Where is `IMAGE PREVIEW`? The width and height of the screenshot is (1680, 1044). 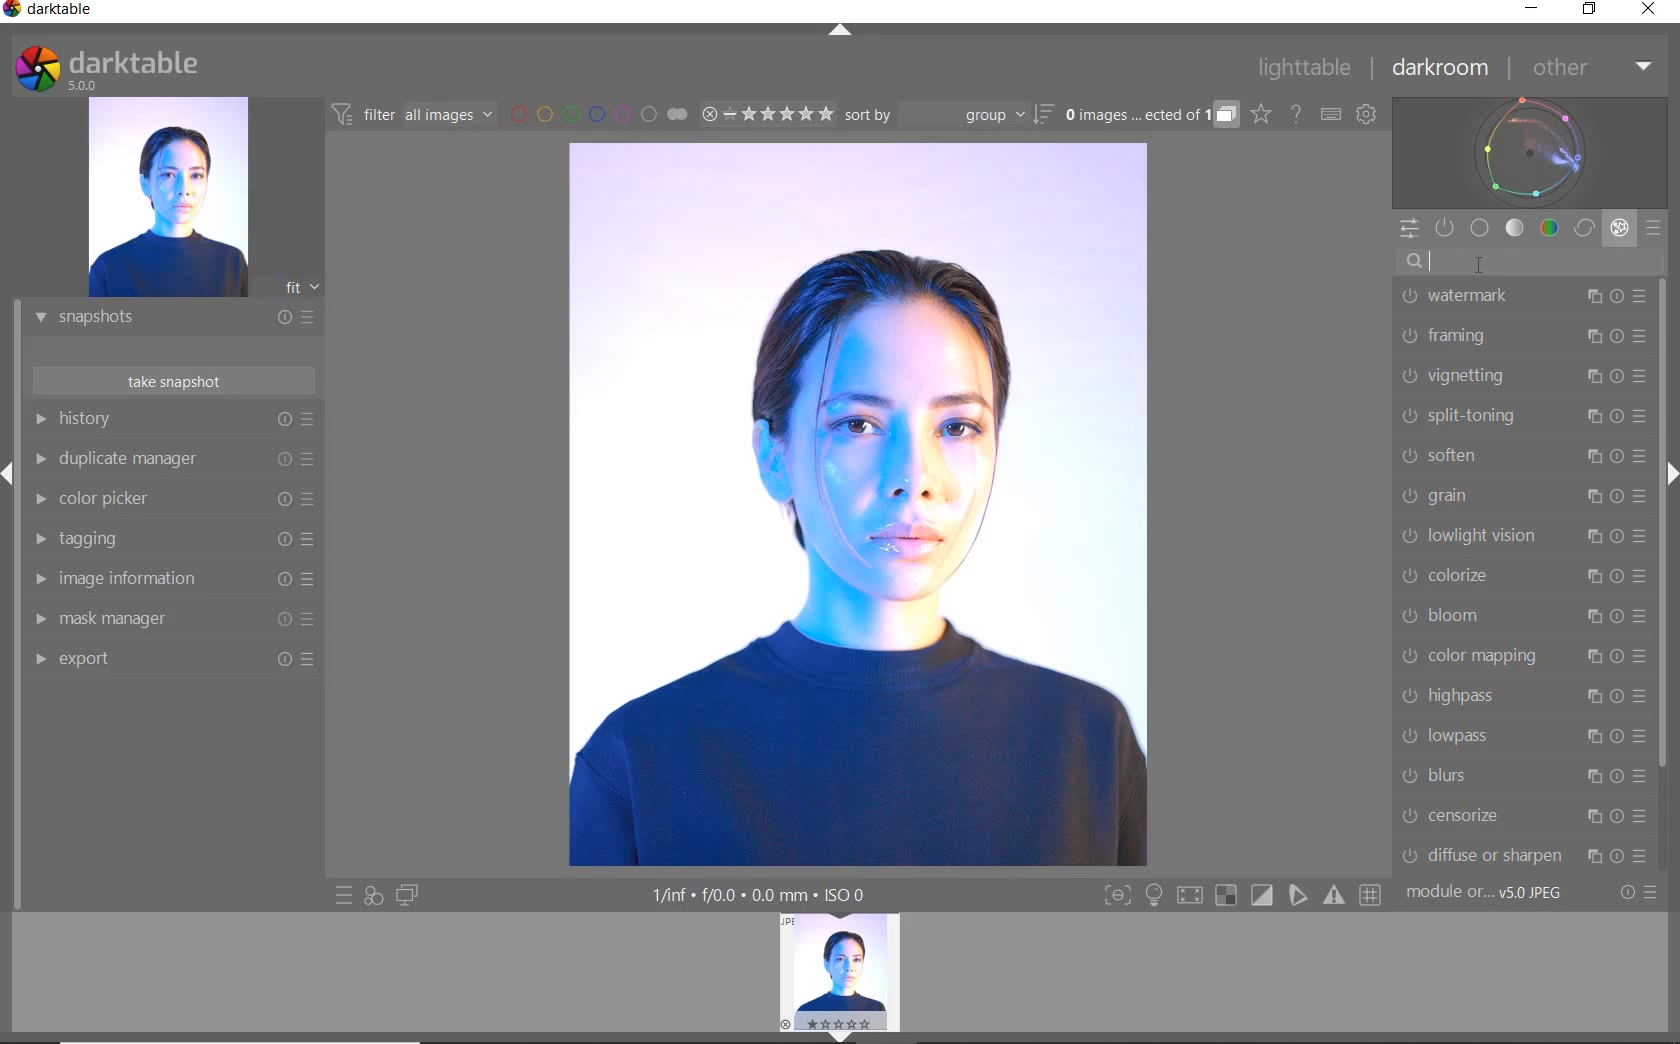 IMAGE PREVIEW is located at coordinates (839, 970).